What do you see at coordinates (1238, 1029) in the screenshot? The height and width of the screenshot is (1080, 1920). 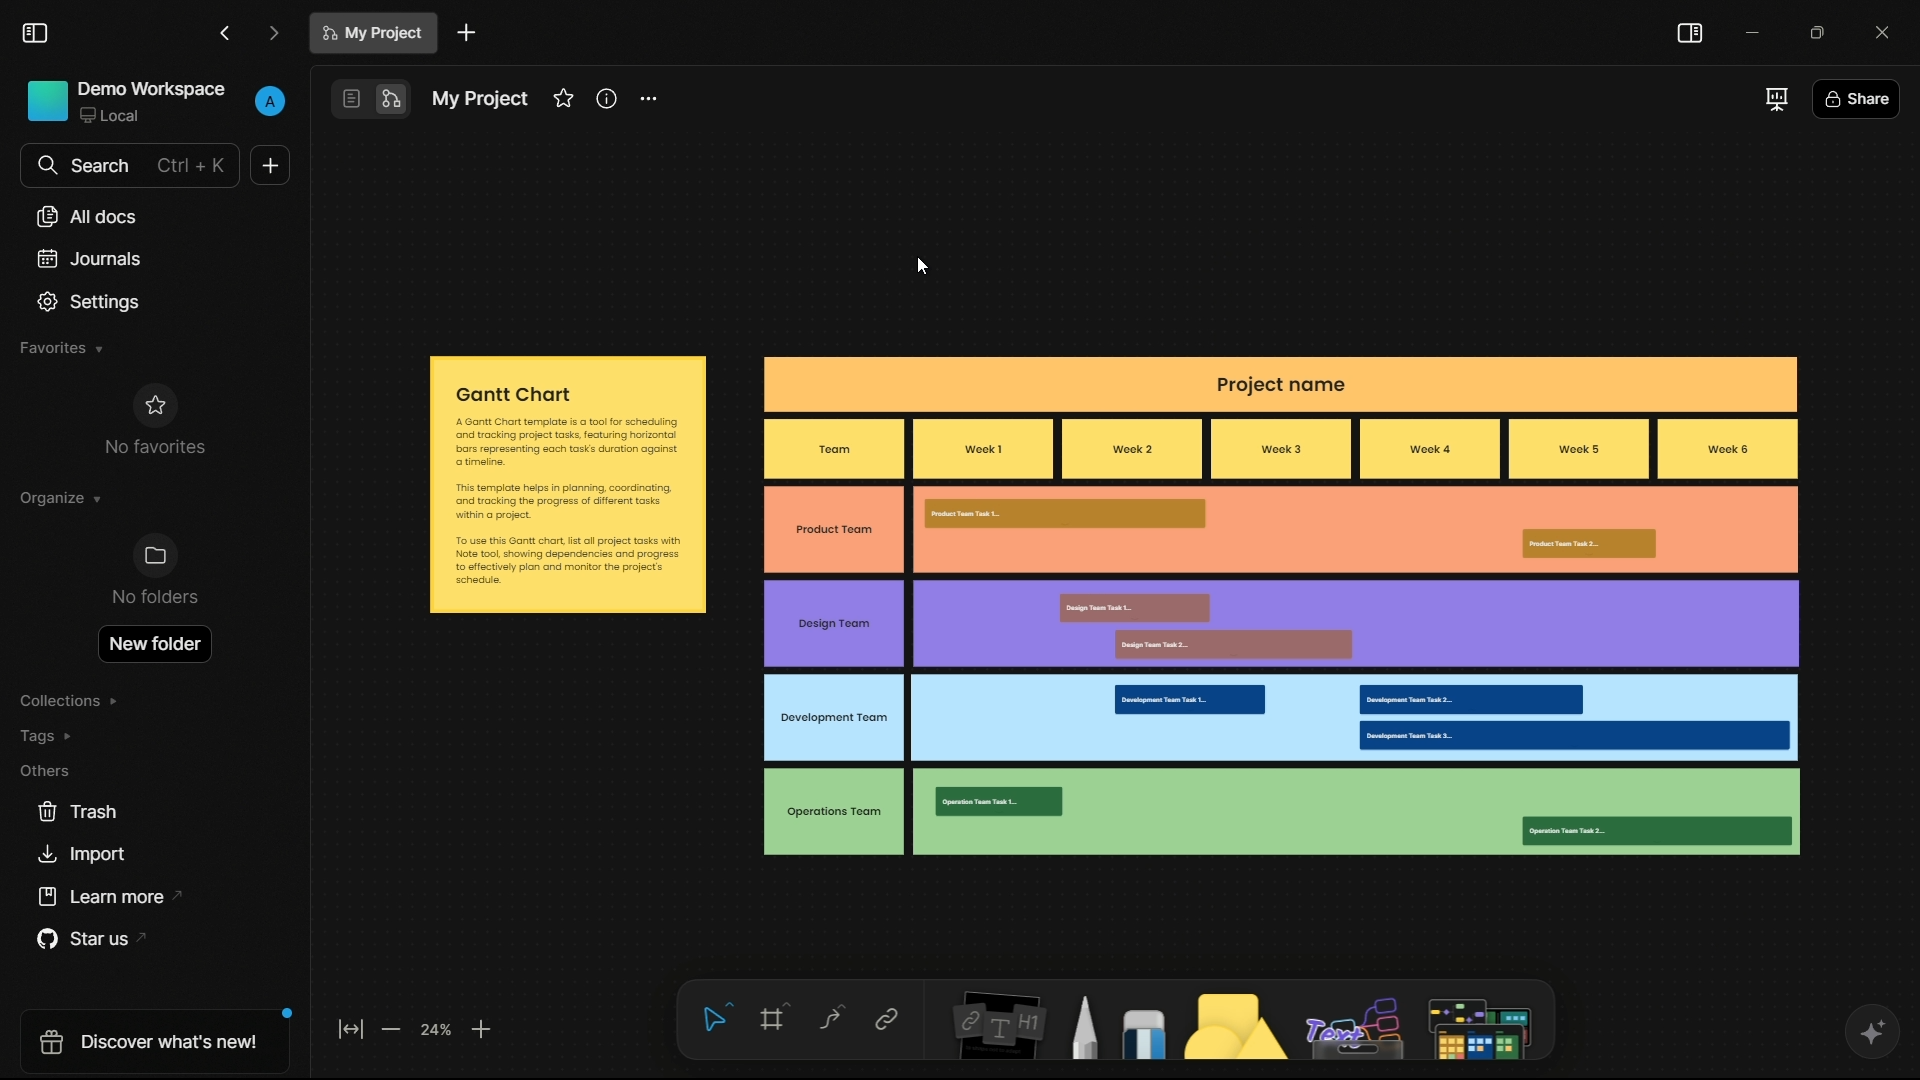 I see `shapes` at bounding box center [1238, 1029].